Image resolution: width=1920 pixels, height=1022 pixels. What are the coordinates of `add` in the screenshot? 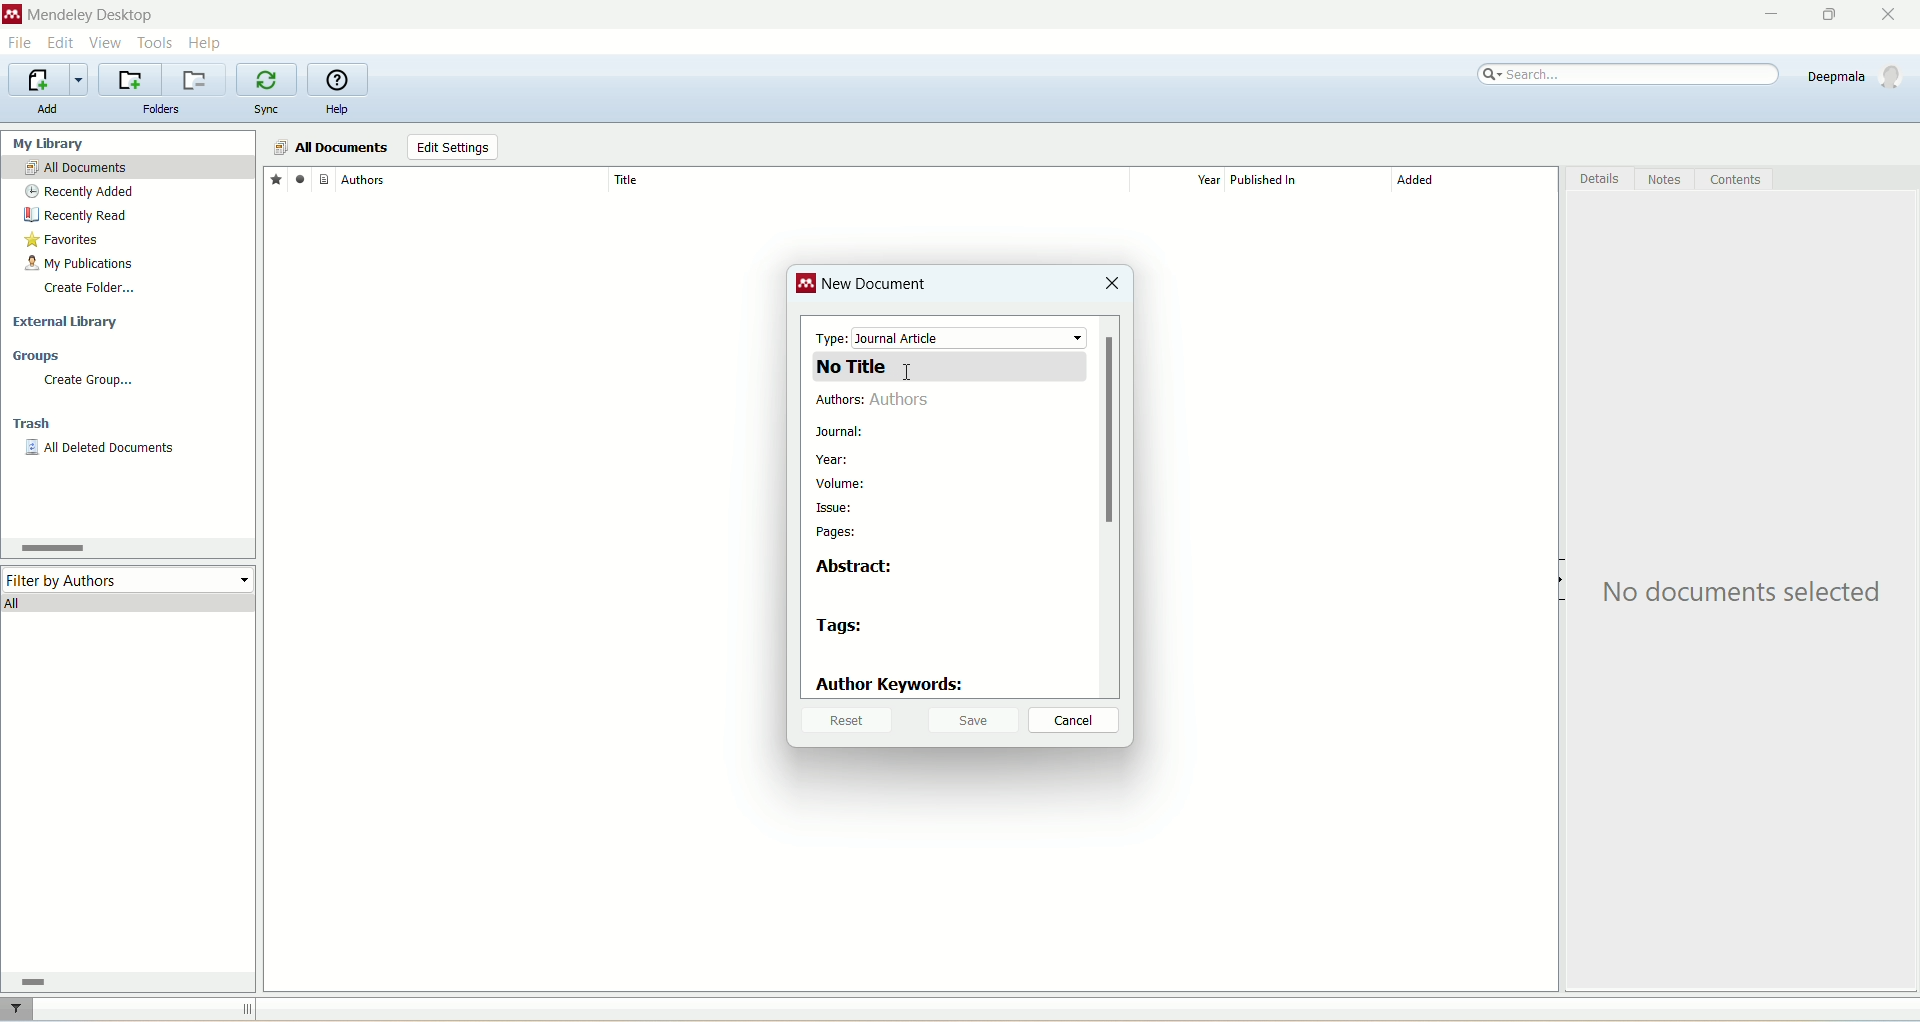 It's located at (47, 109).